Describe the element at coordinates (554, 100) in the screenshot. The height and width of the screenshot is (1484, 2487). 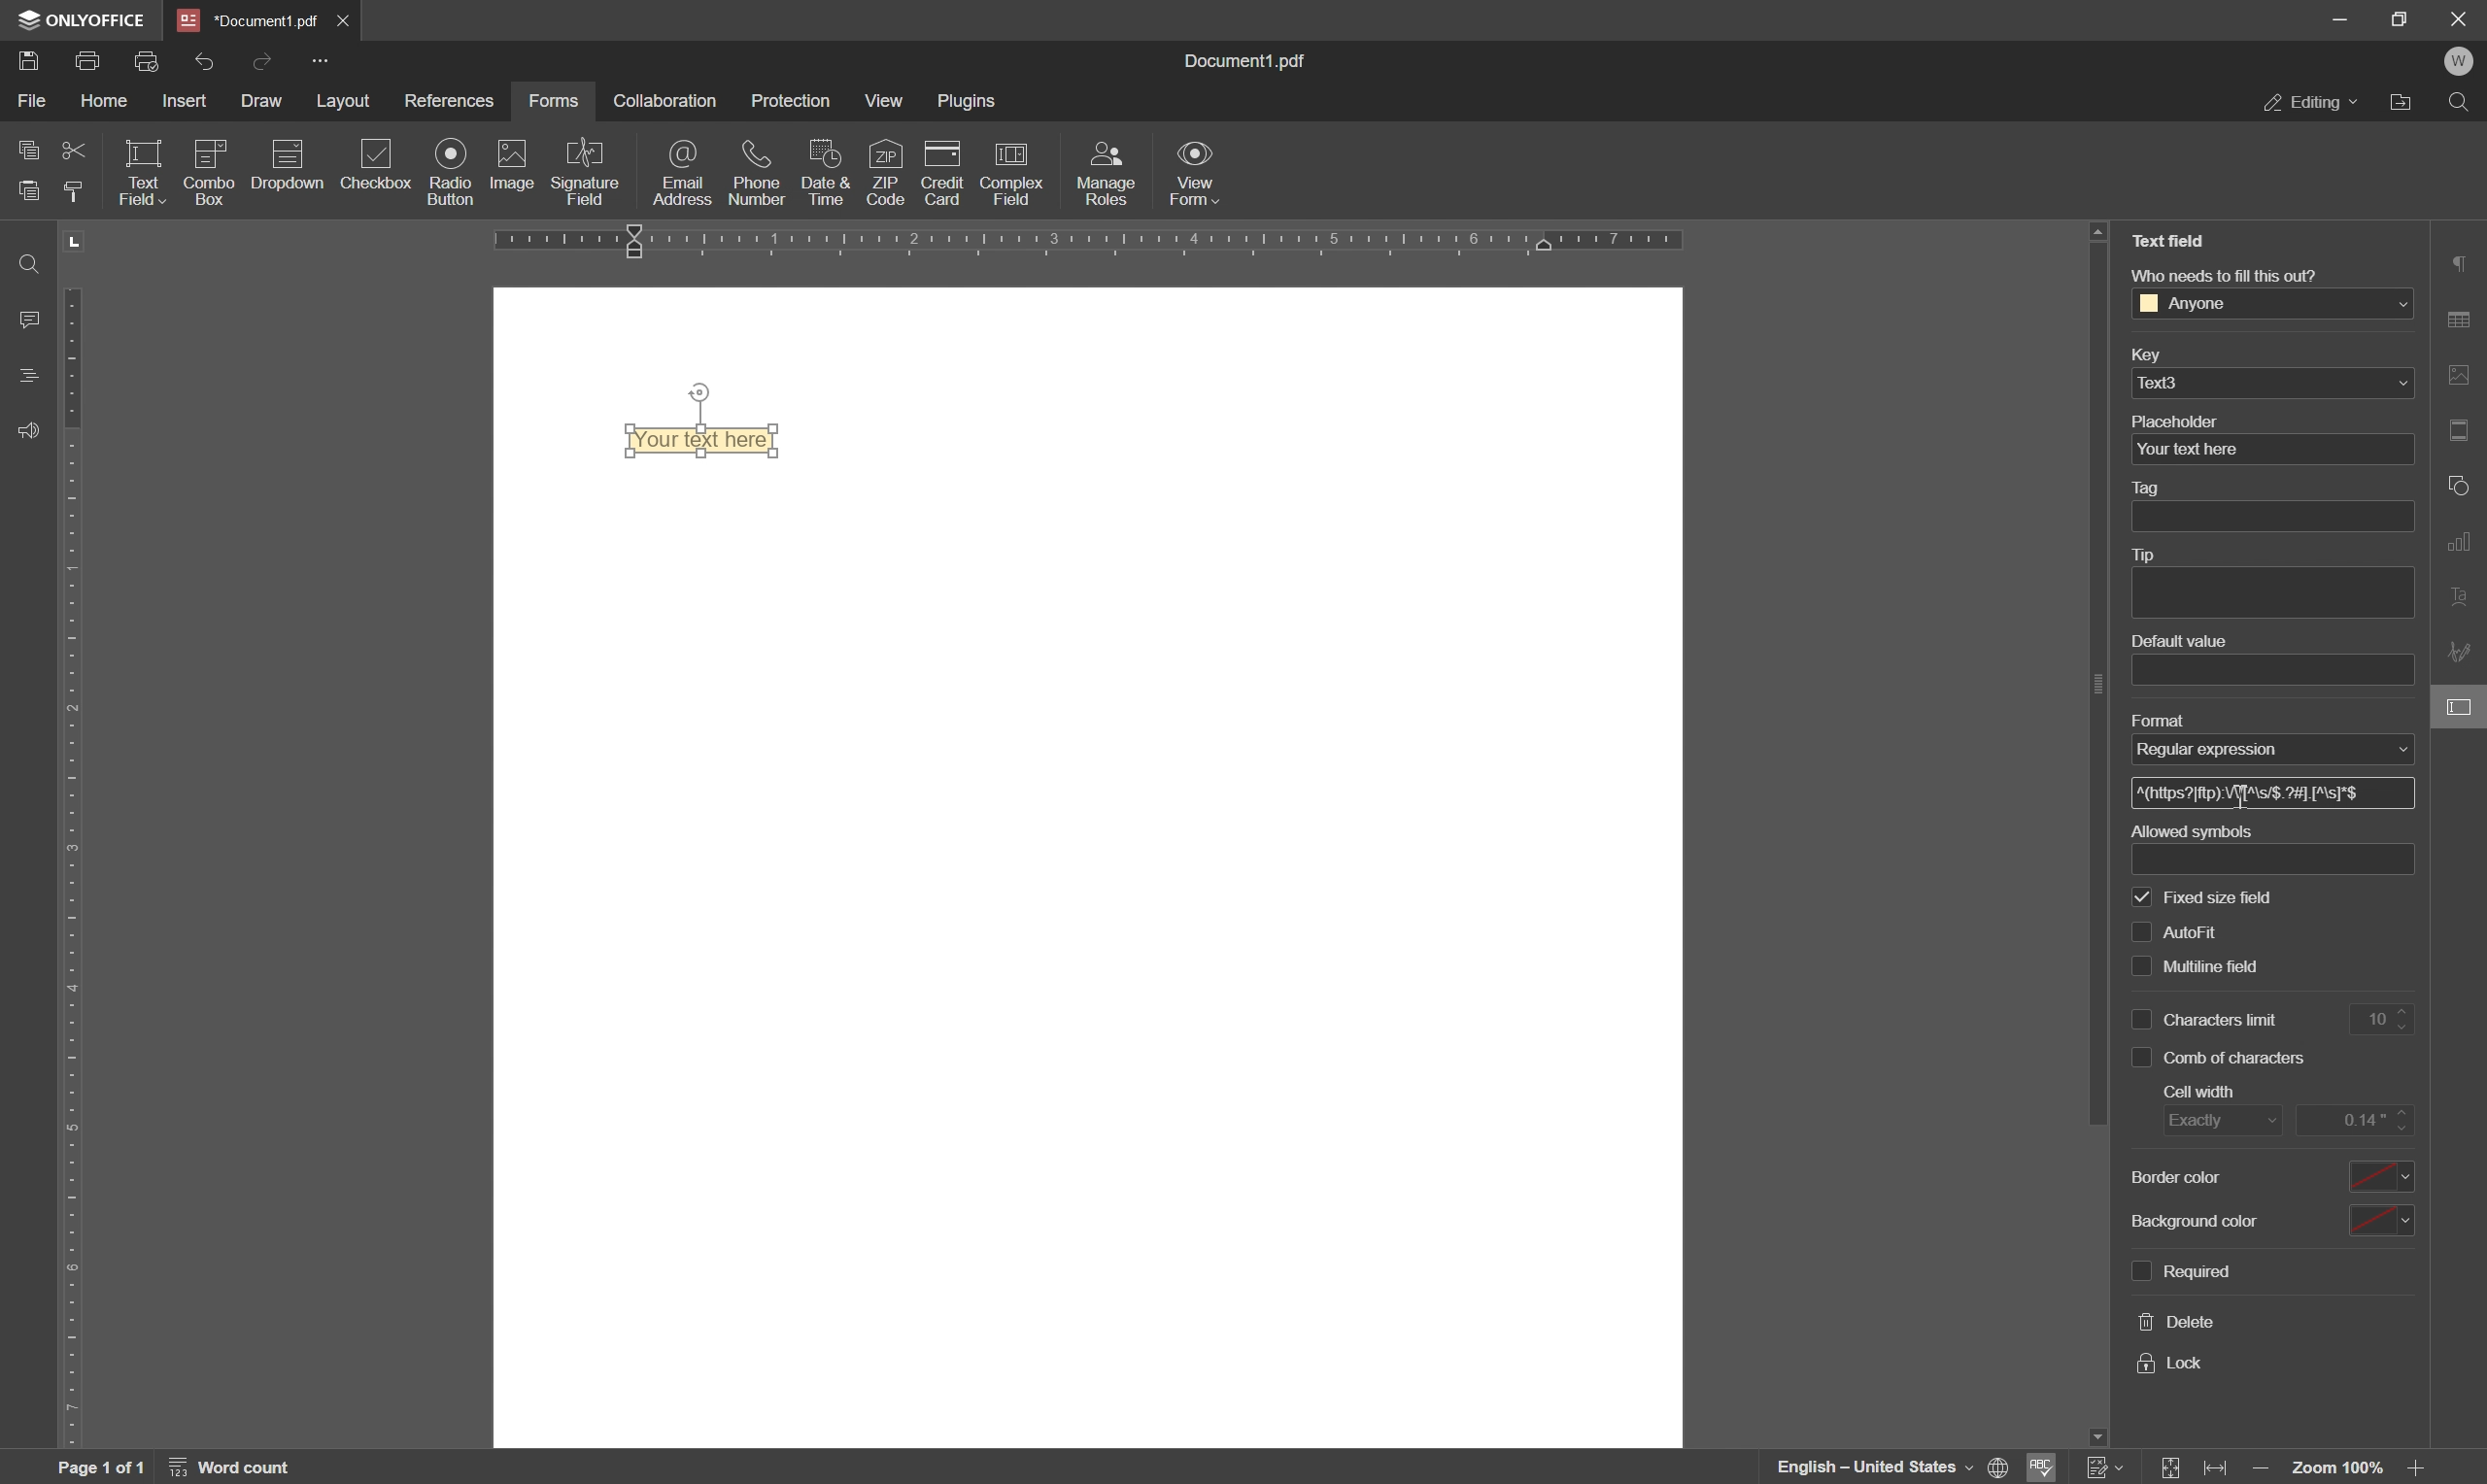
I see `forms` at that location.